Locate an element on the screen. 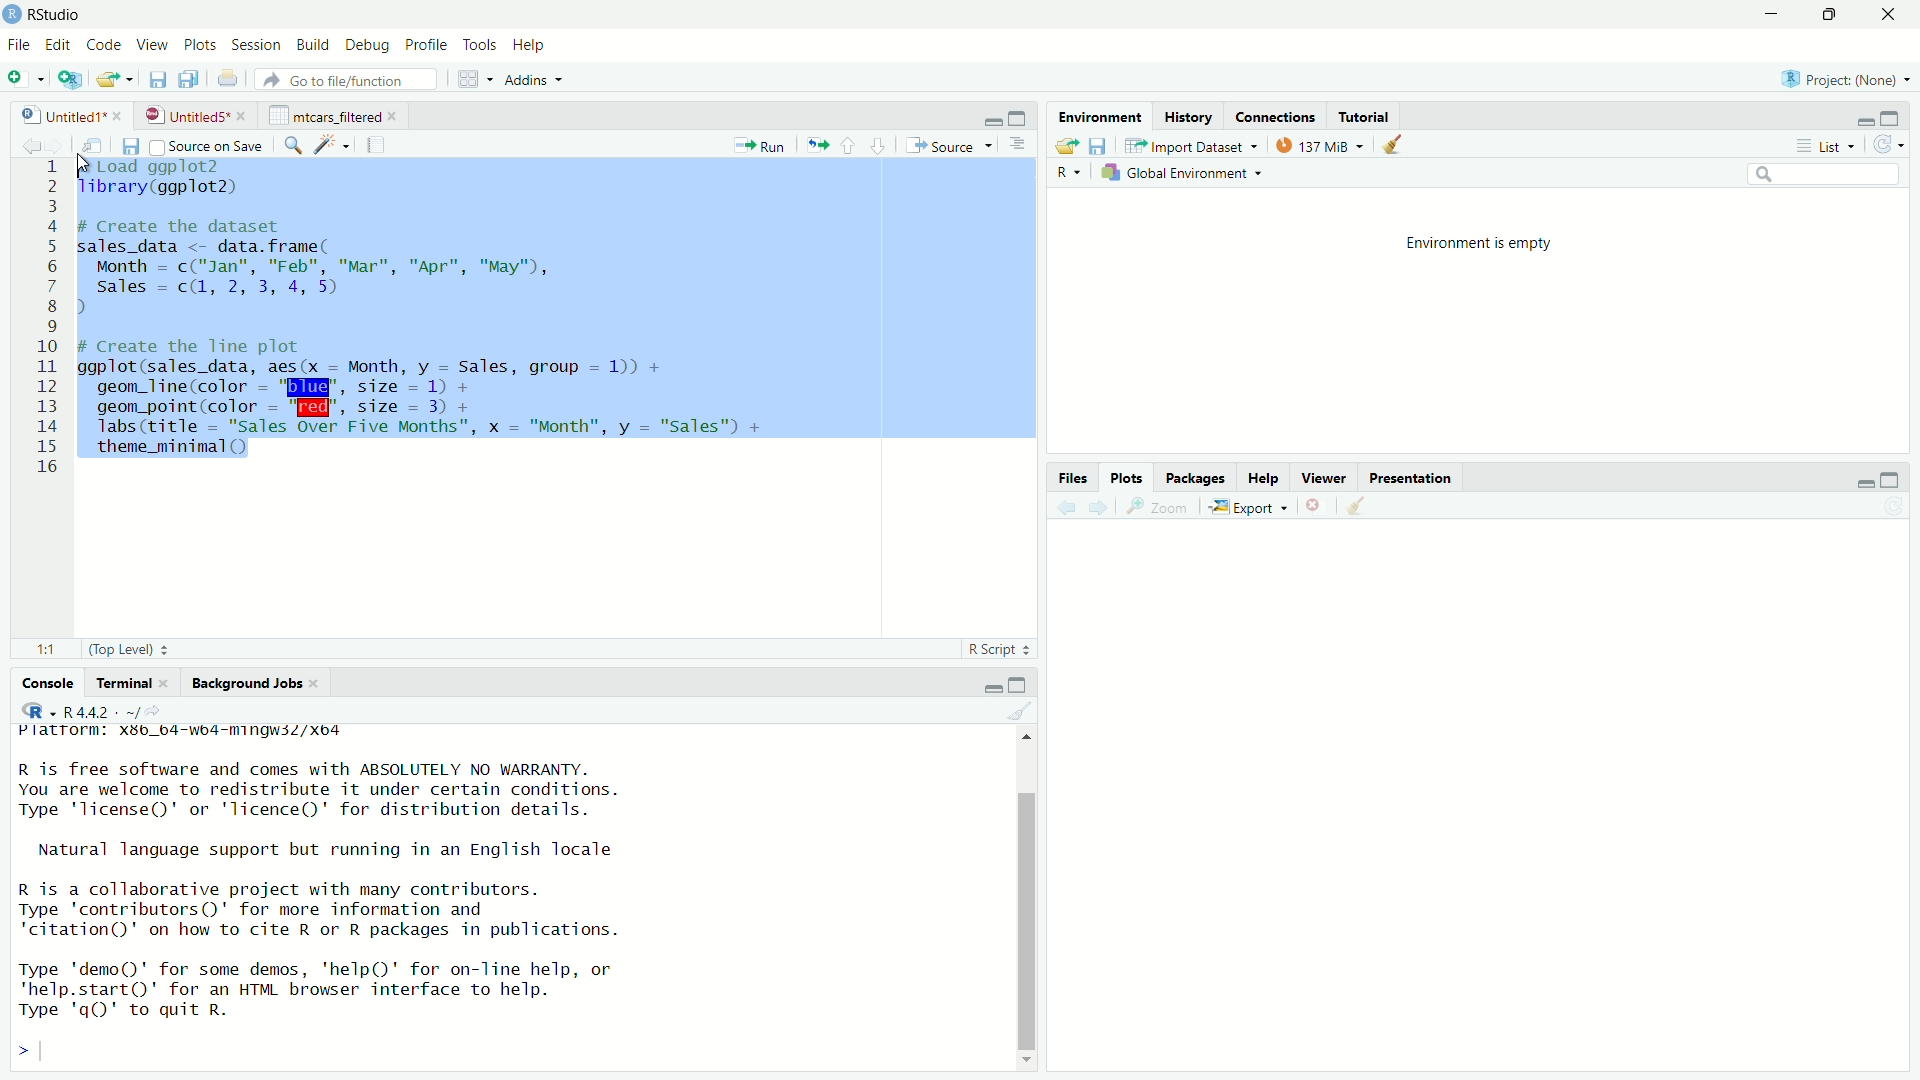 Image resolution: width=1920 pixels, height=1080 pixels. untitled5 is located at coordinates (184, 116).